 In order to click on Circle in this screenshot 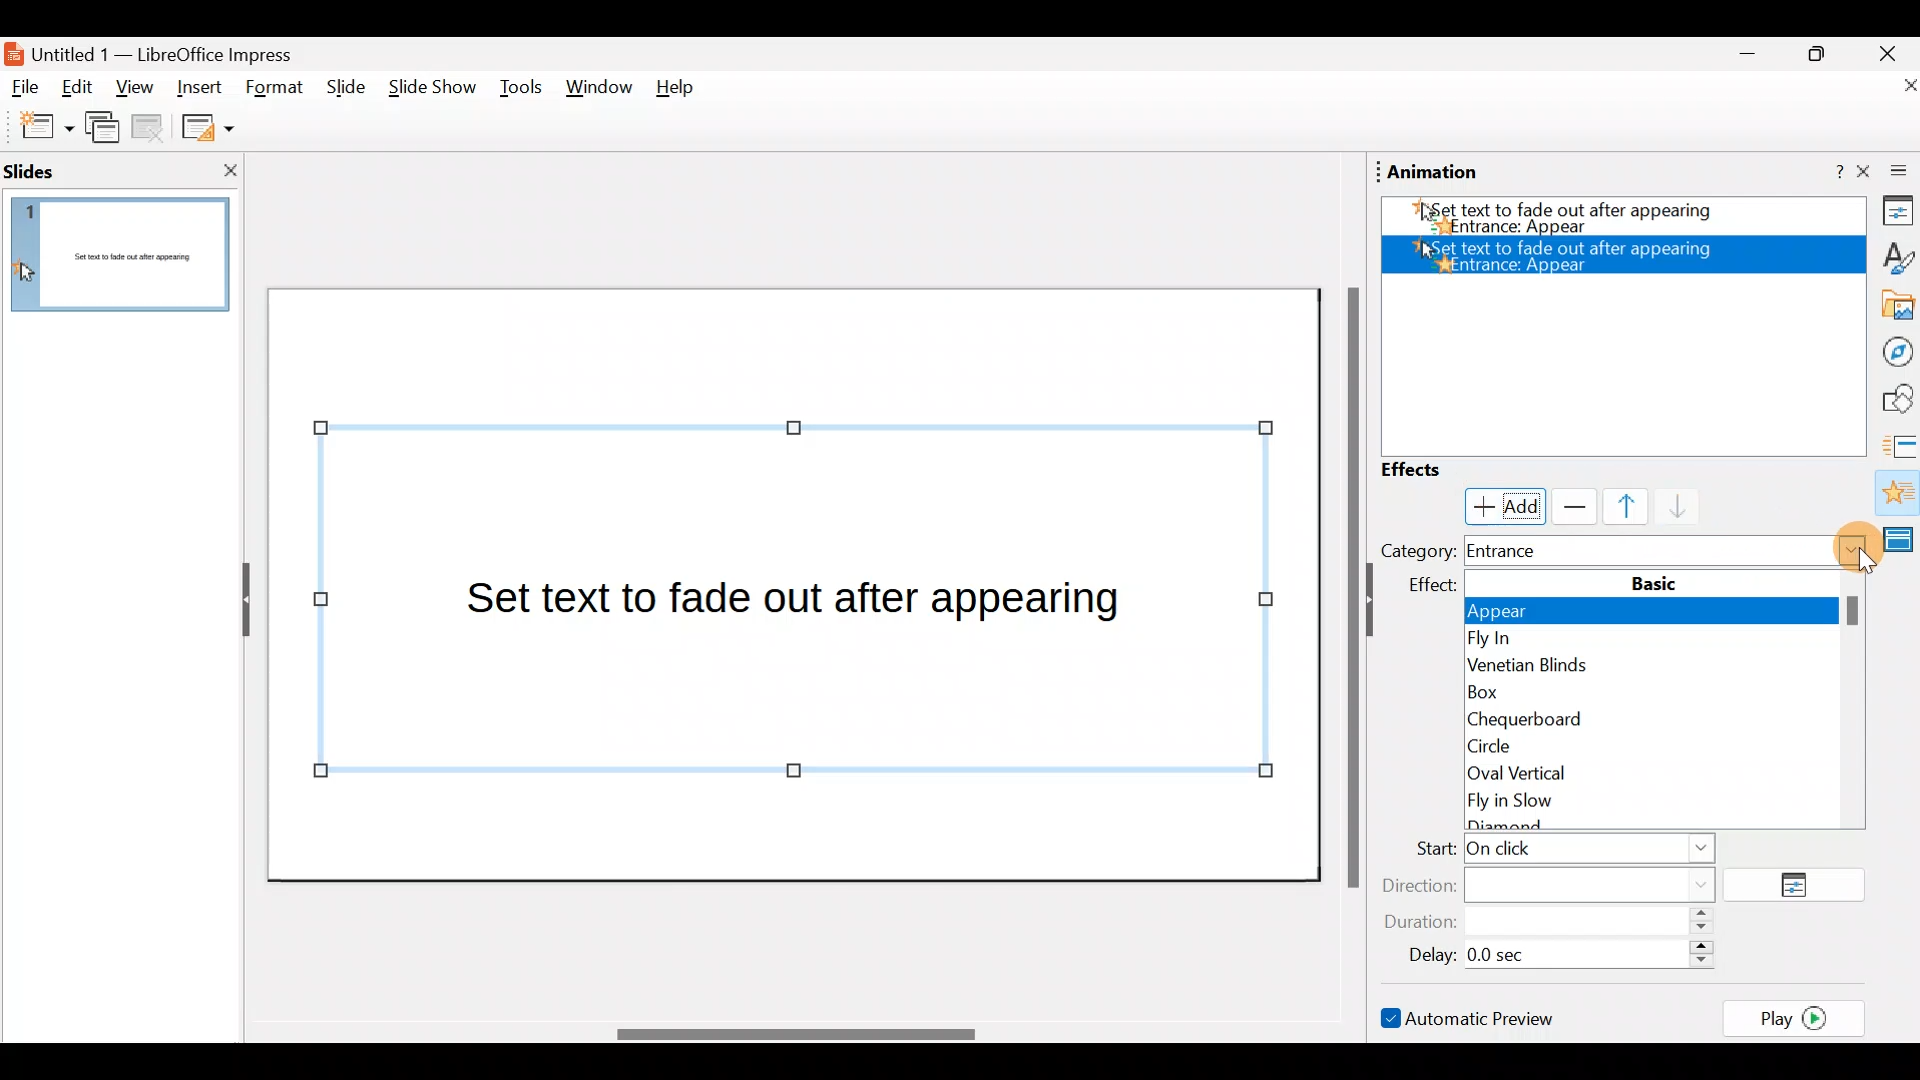, I will do `click(1655, 745)`.